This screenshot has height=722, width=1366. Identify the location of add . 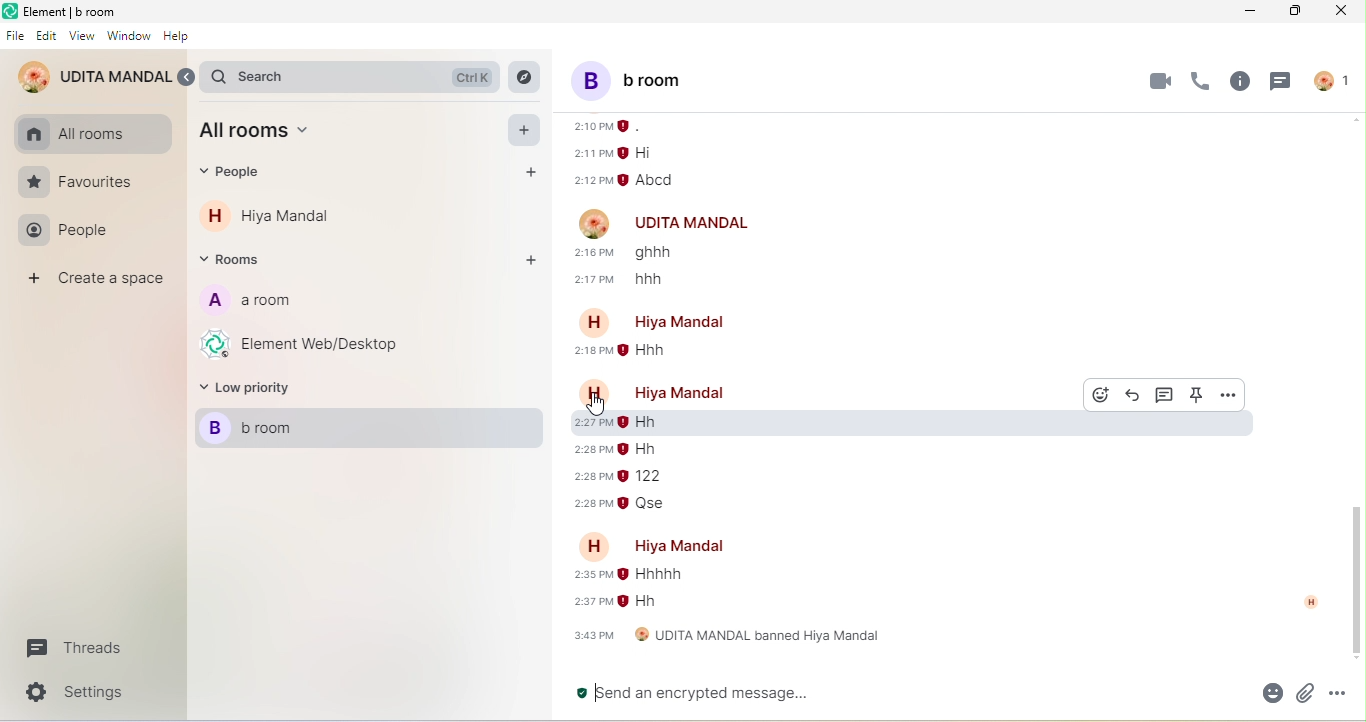
(527, 130).